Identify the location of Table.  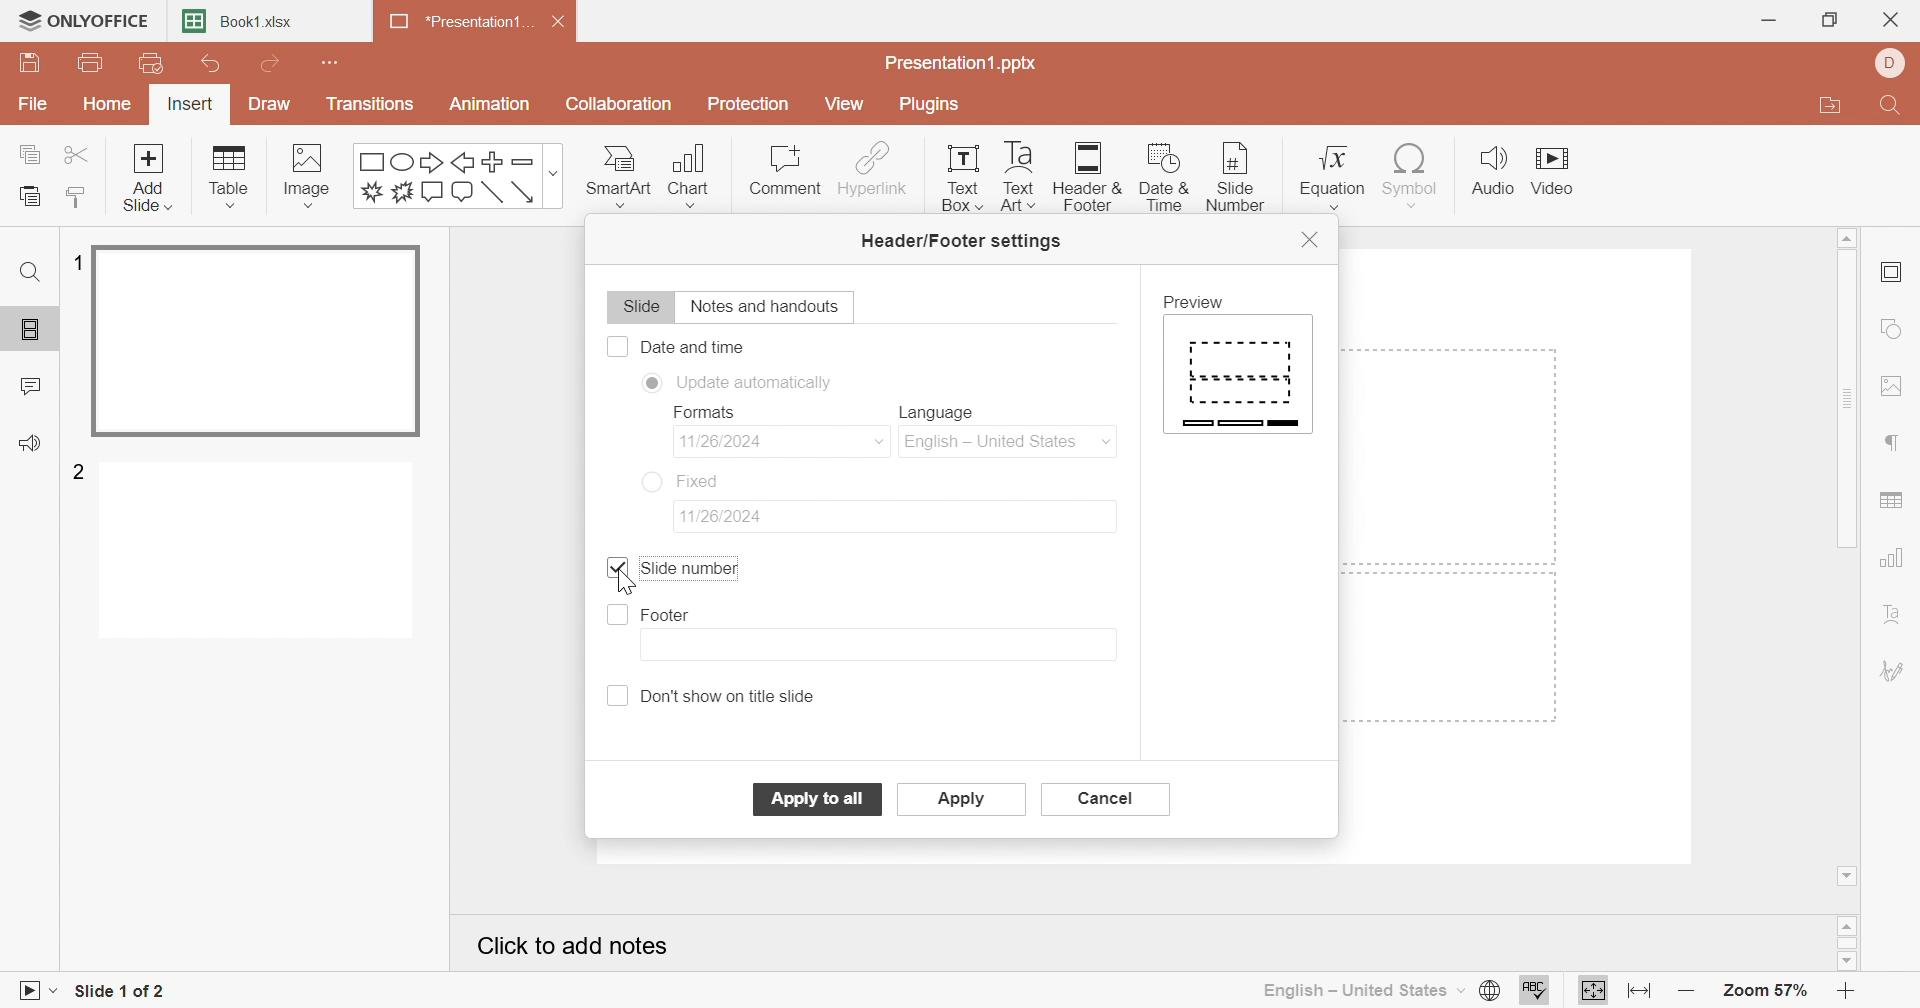
(231, 177).